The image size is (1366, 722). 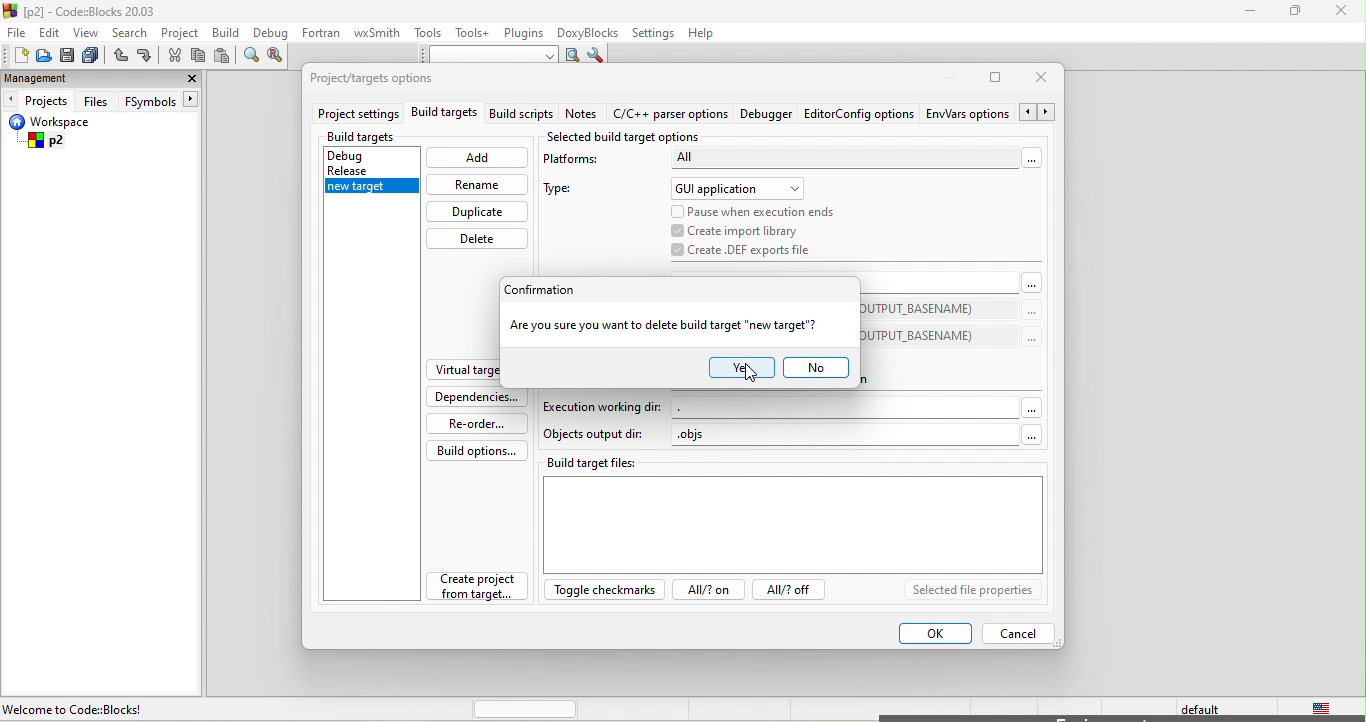 What do you see at coordinates (1296, 15) in the screenshot?
I see `maximize` at bounding box center [1296, 15].